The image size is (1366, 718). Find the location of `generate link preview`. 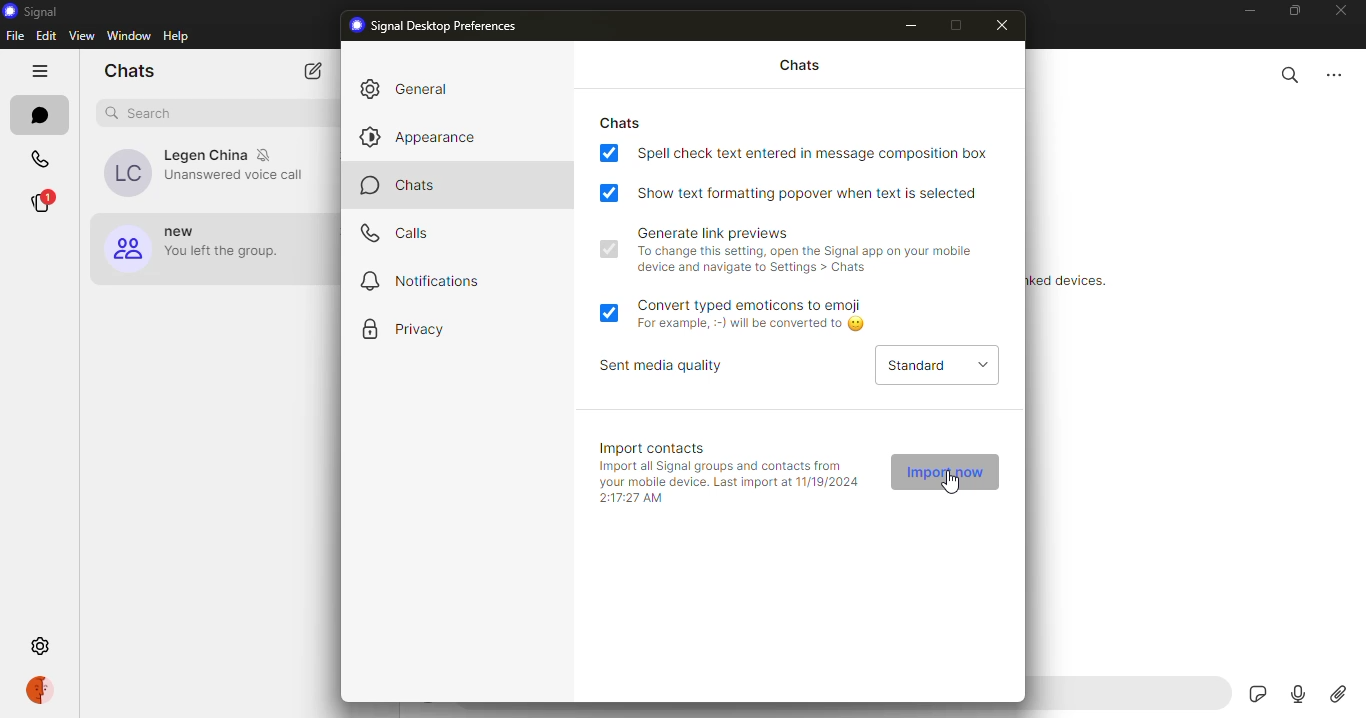

generate link preview is located at coordinates (714, 233).